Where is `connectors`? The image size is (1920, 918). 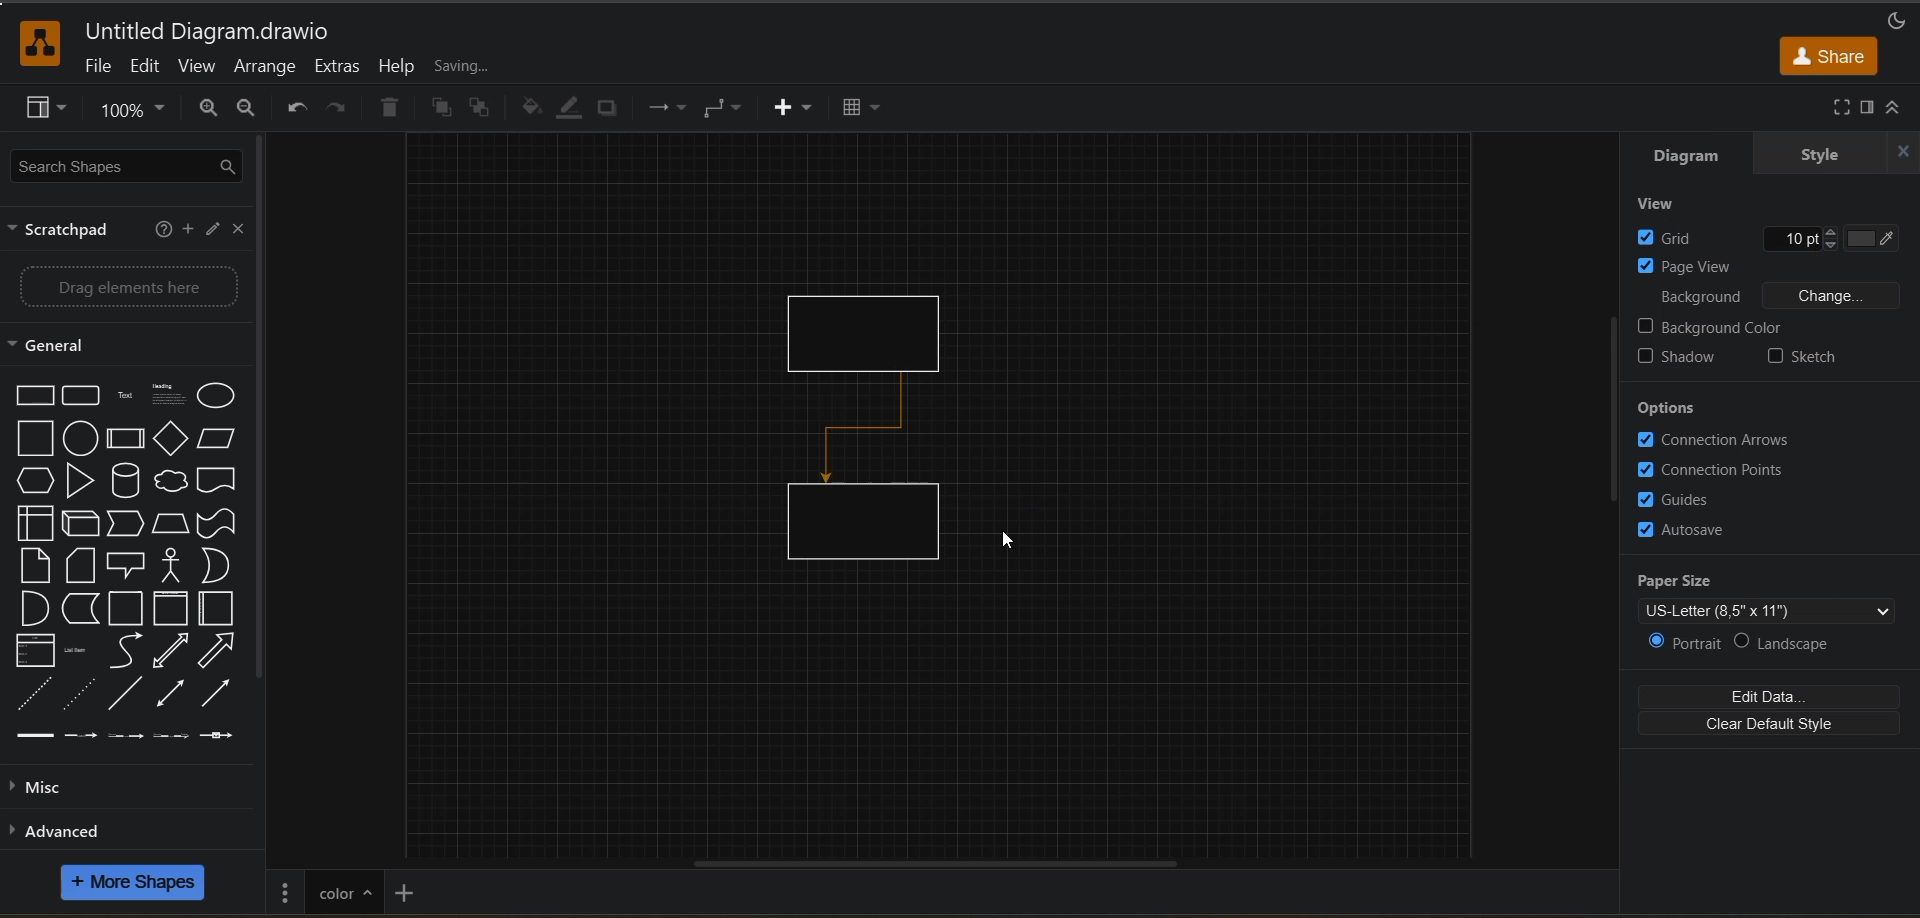 connectors is located at coordinates (725, 108).